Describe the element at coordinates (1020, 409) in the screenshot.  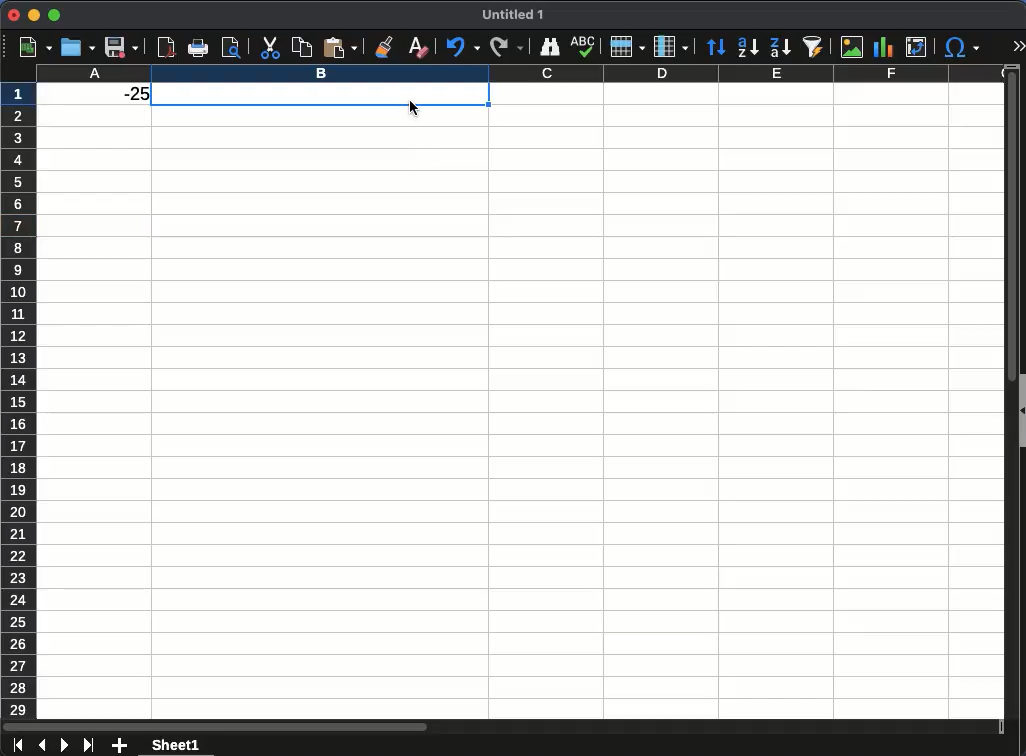
I see `collapse` at that location.